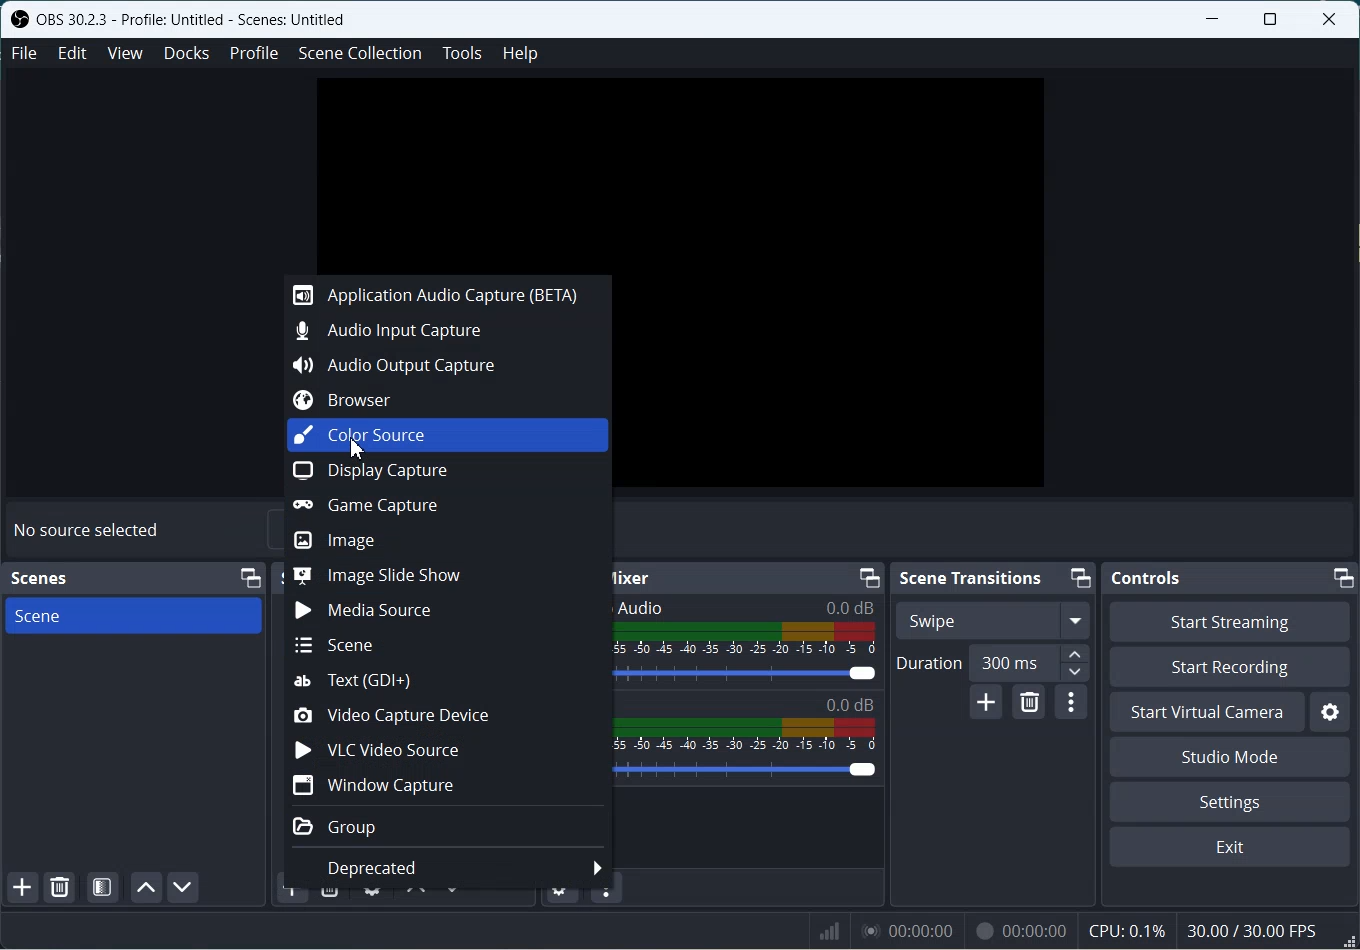 This screenshot has width=1360, height=950. Describe the element at coordinates (751, 639) in the screenshot. I see `Volume Indicator` at that location.